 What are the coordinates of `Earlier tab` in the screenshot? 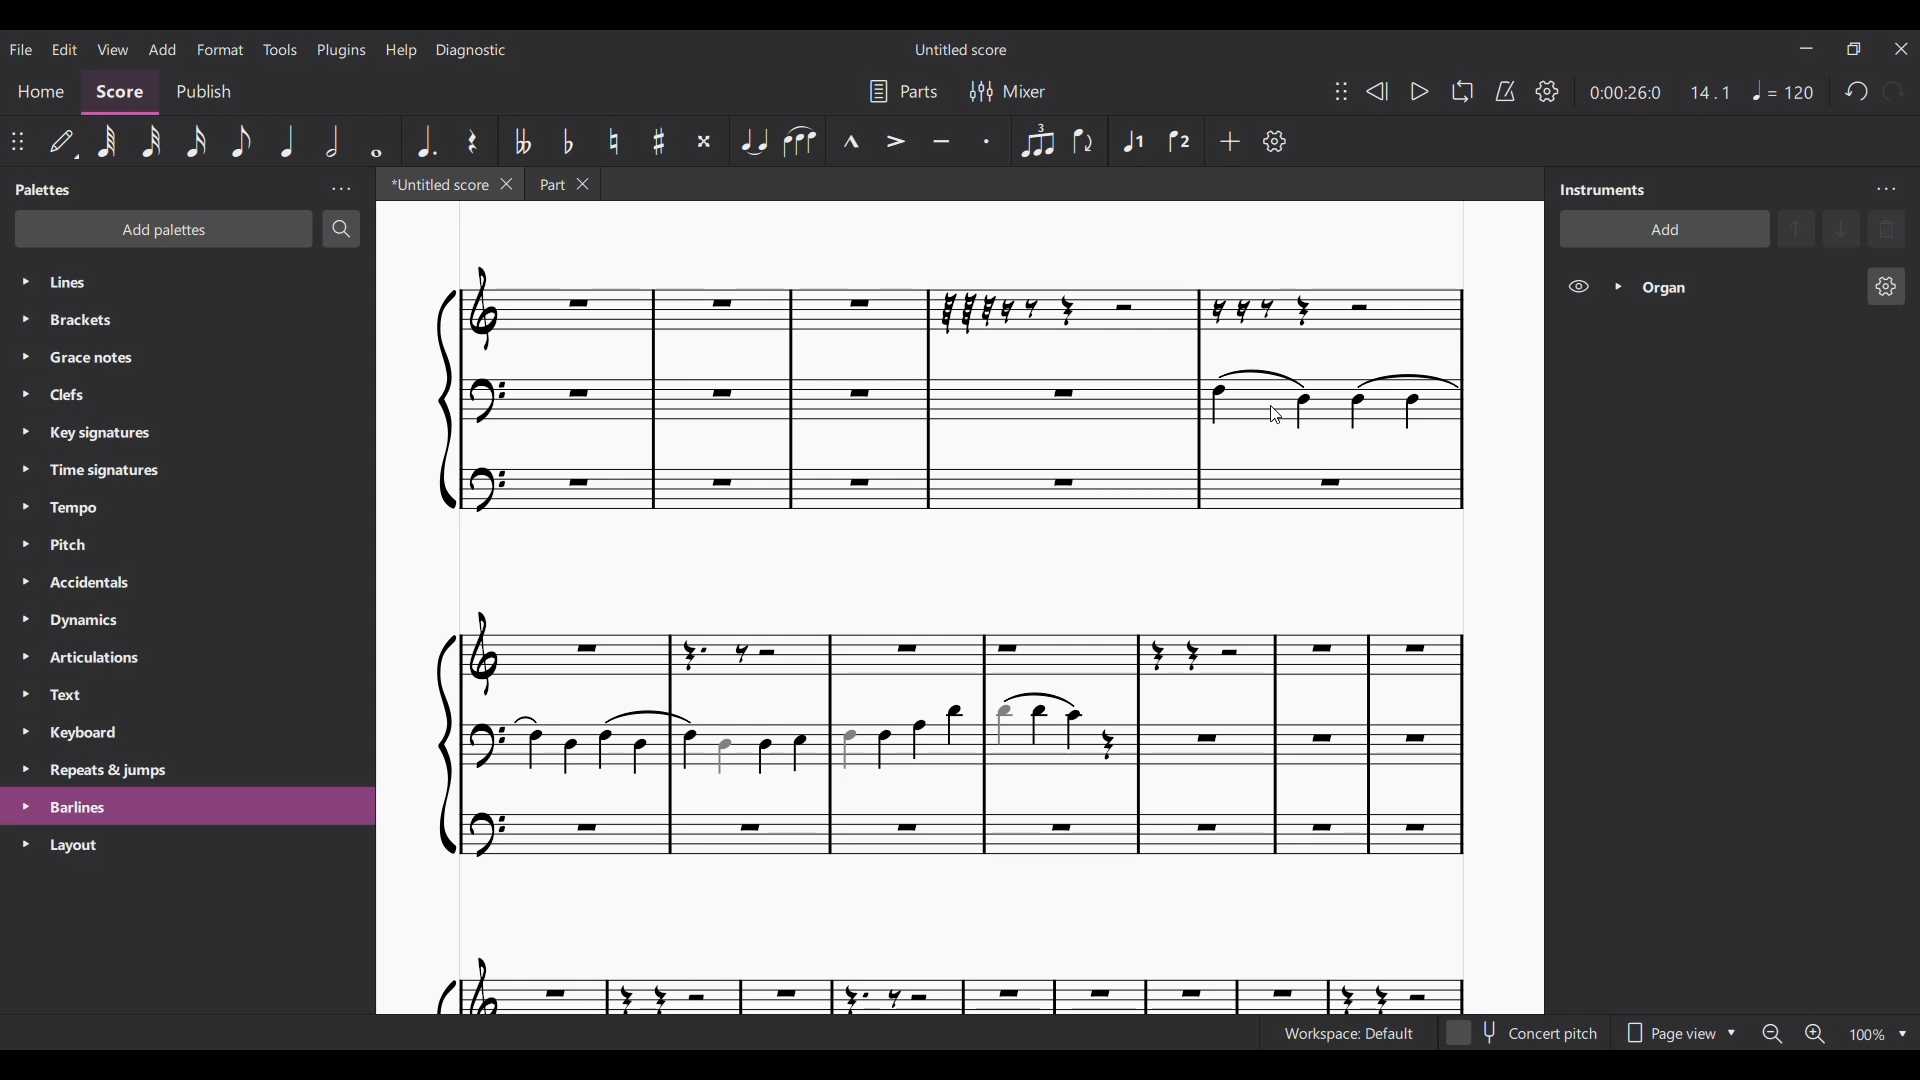 It's located at (562, 184).